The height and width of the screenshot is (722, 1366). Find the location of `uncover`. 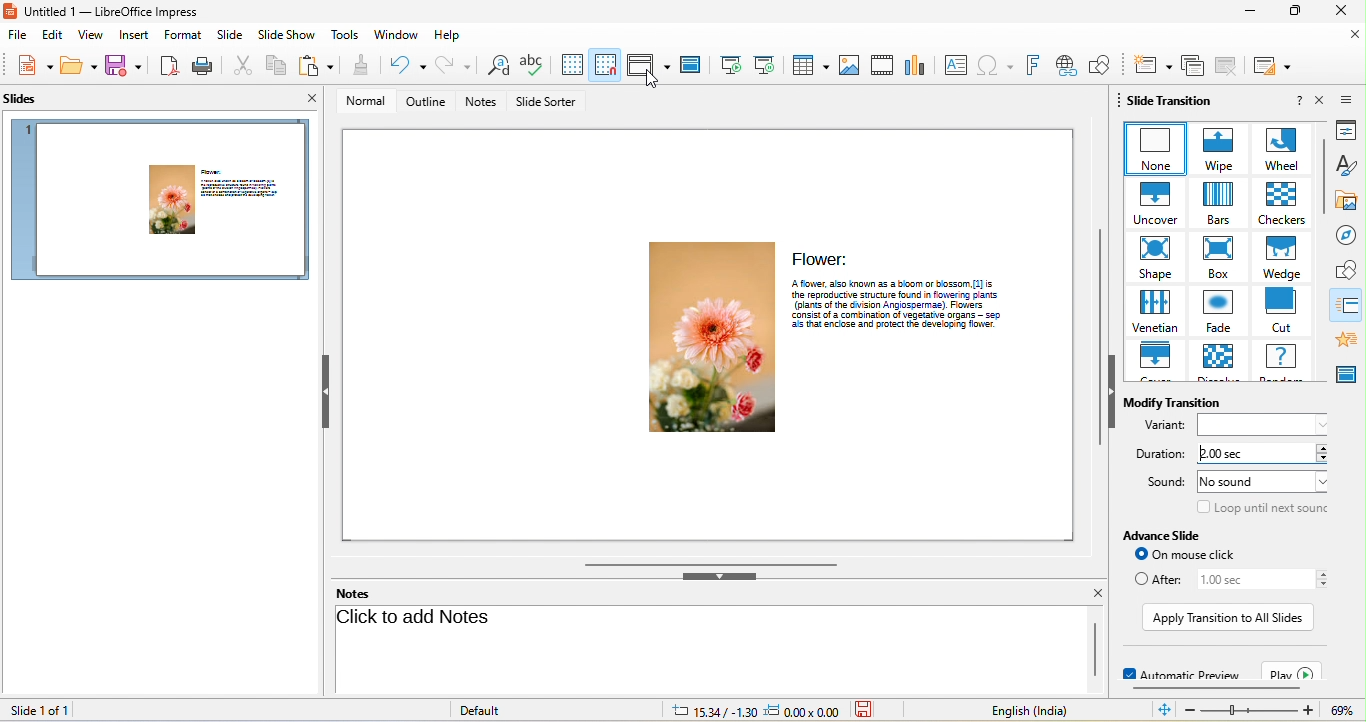

uncover is located at coordinates (1151, 203).